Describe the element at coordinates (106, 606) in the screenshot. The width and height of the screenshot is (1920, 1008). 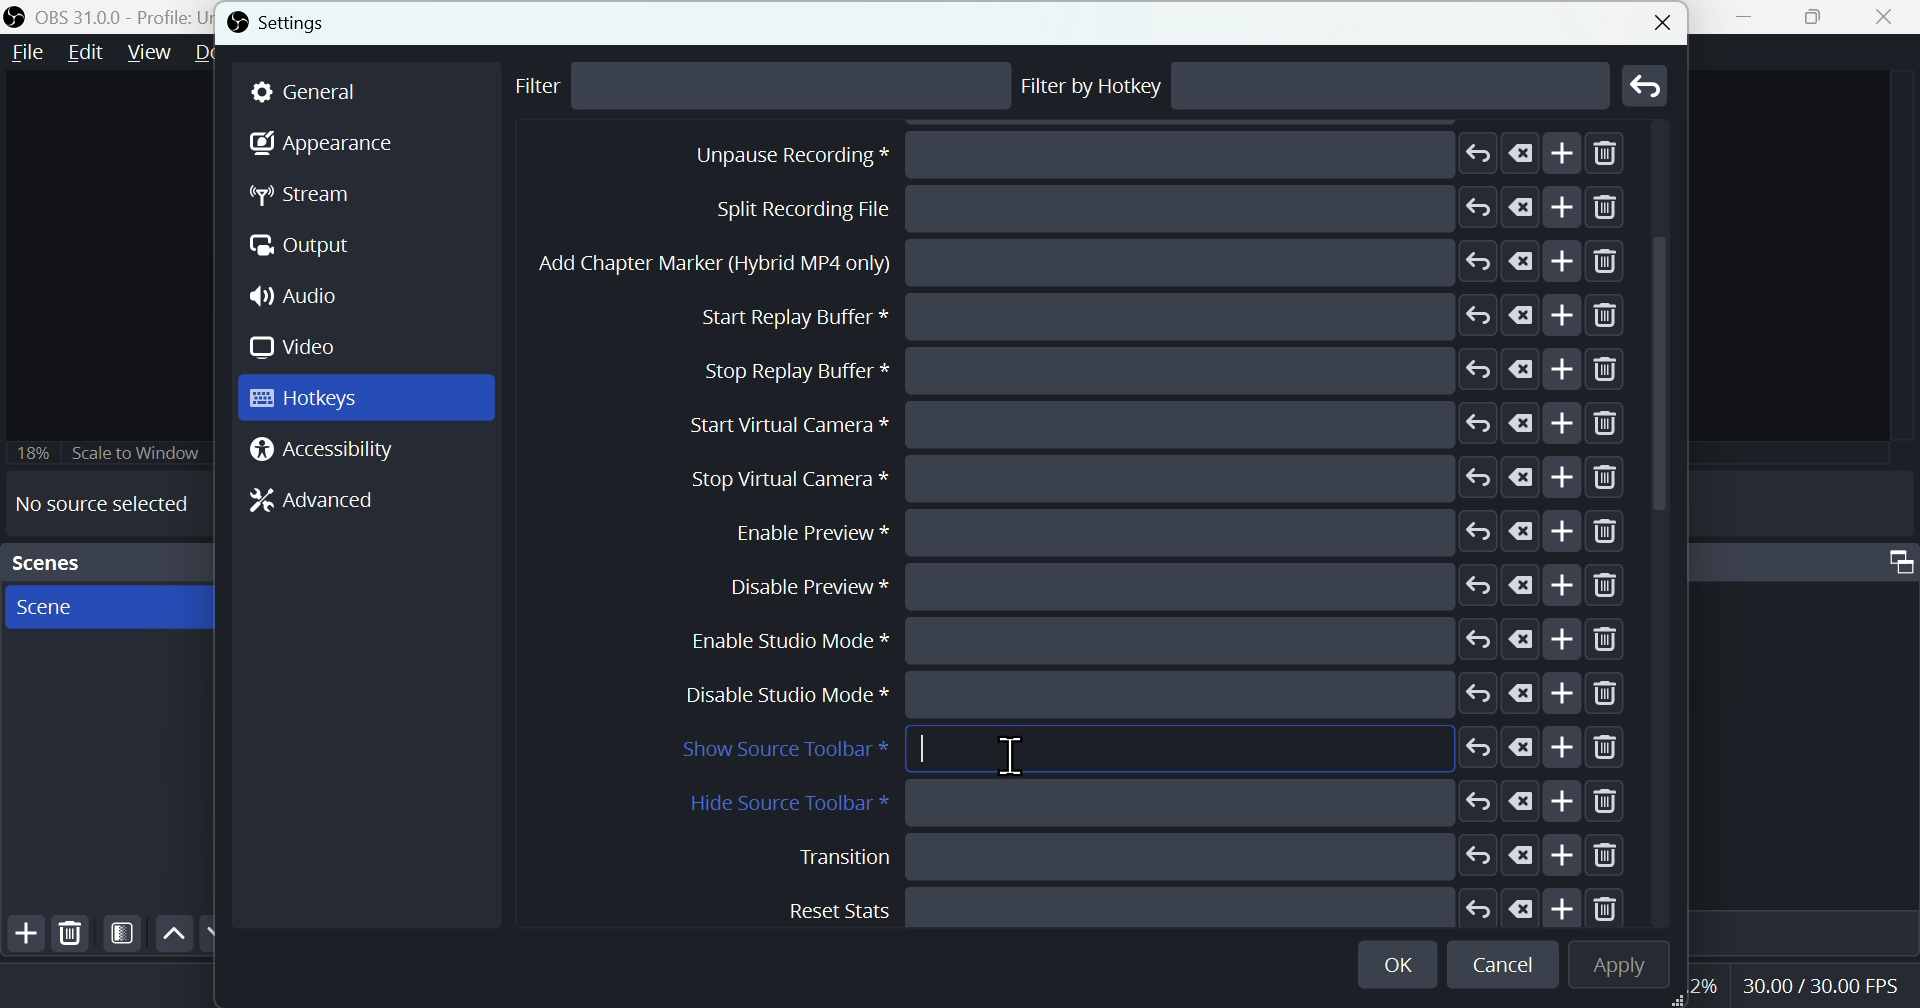
I see `scenes` at that location.